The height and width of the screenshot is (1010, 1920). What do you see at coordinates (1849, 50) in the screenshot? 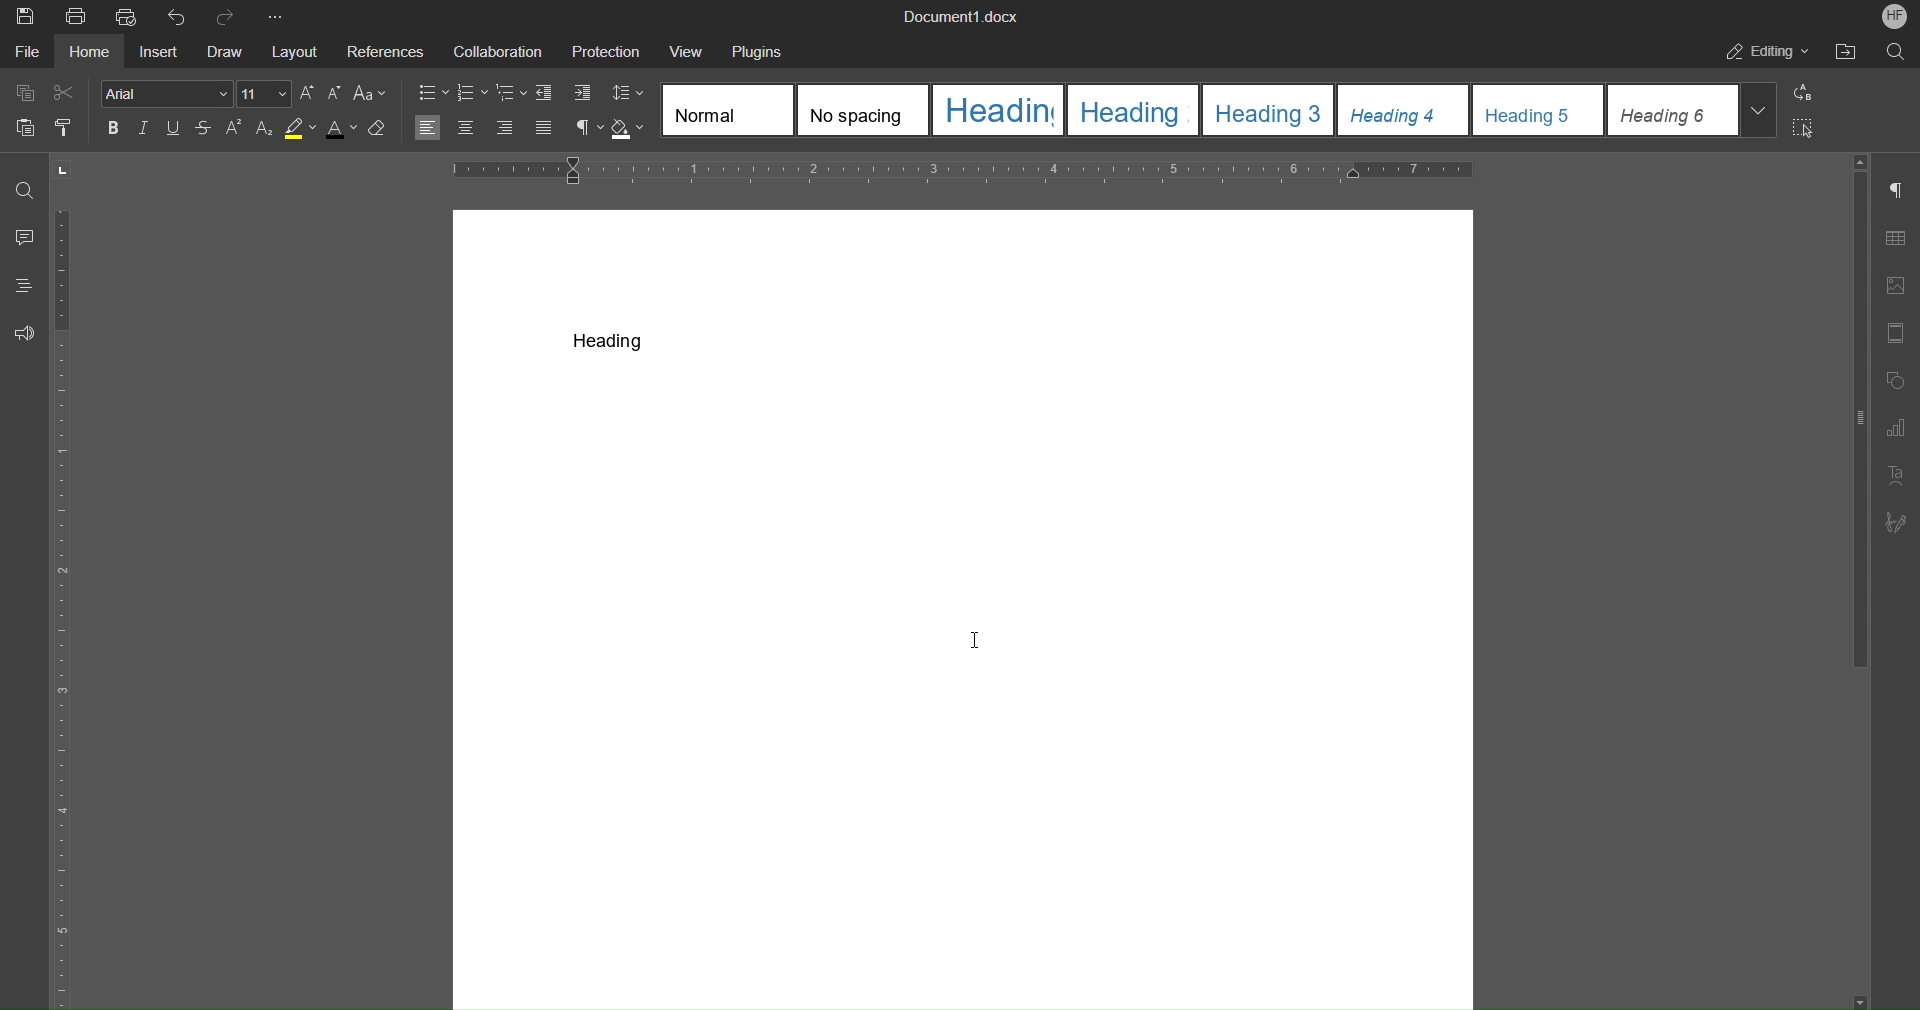
I see `Open File Location` at bounding box center [1849, 50].